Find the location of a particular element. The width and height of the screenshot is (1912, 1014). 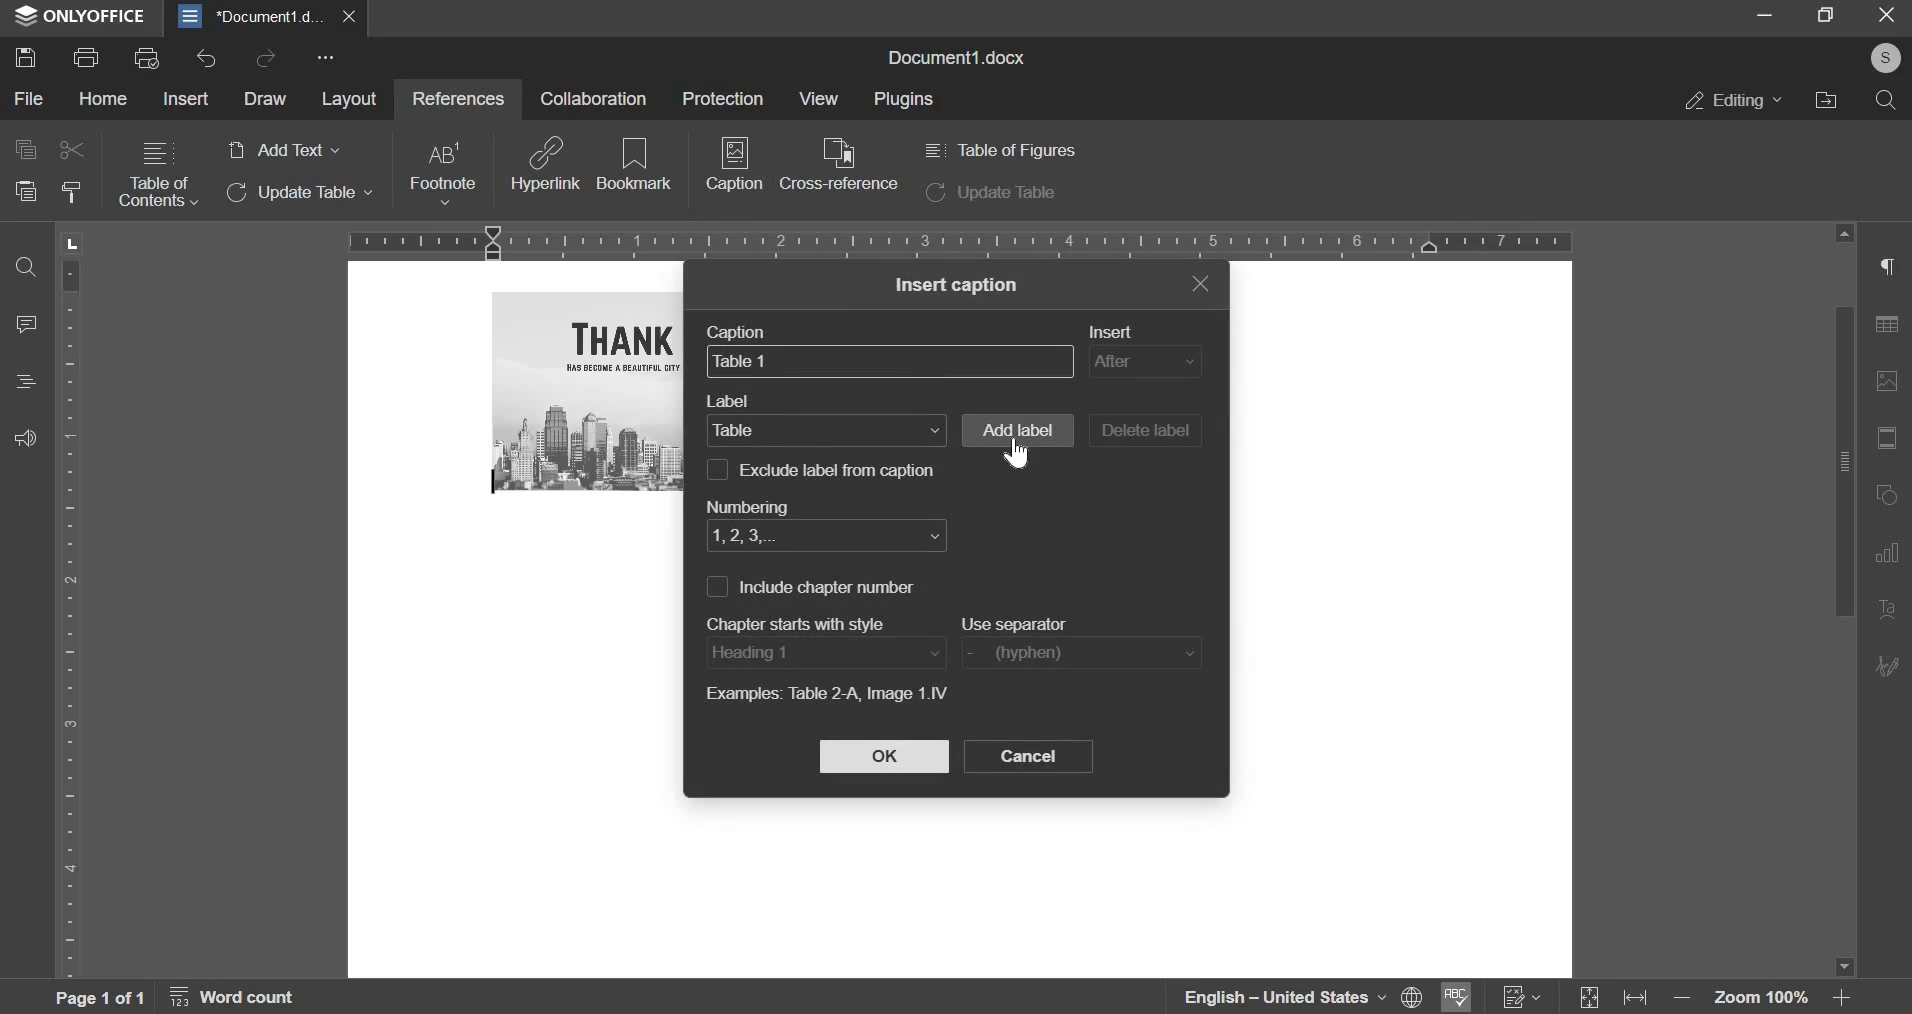

word count is located at coordinates (244, 1000).